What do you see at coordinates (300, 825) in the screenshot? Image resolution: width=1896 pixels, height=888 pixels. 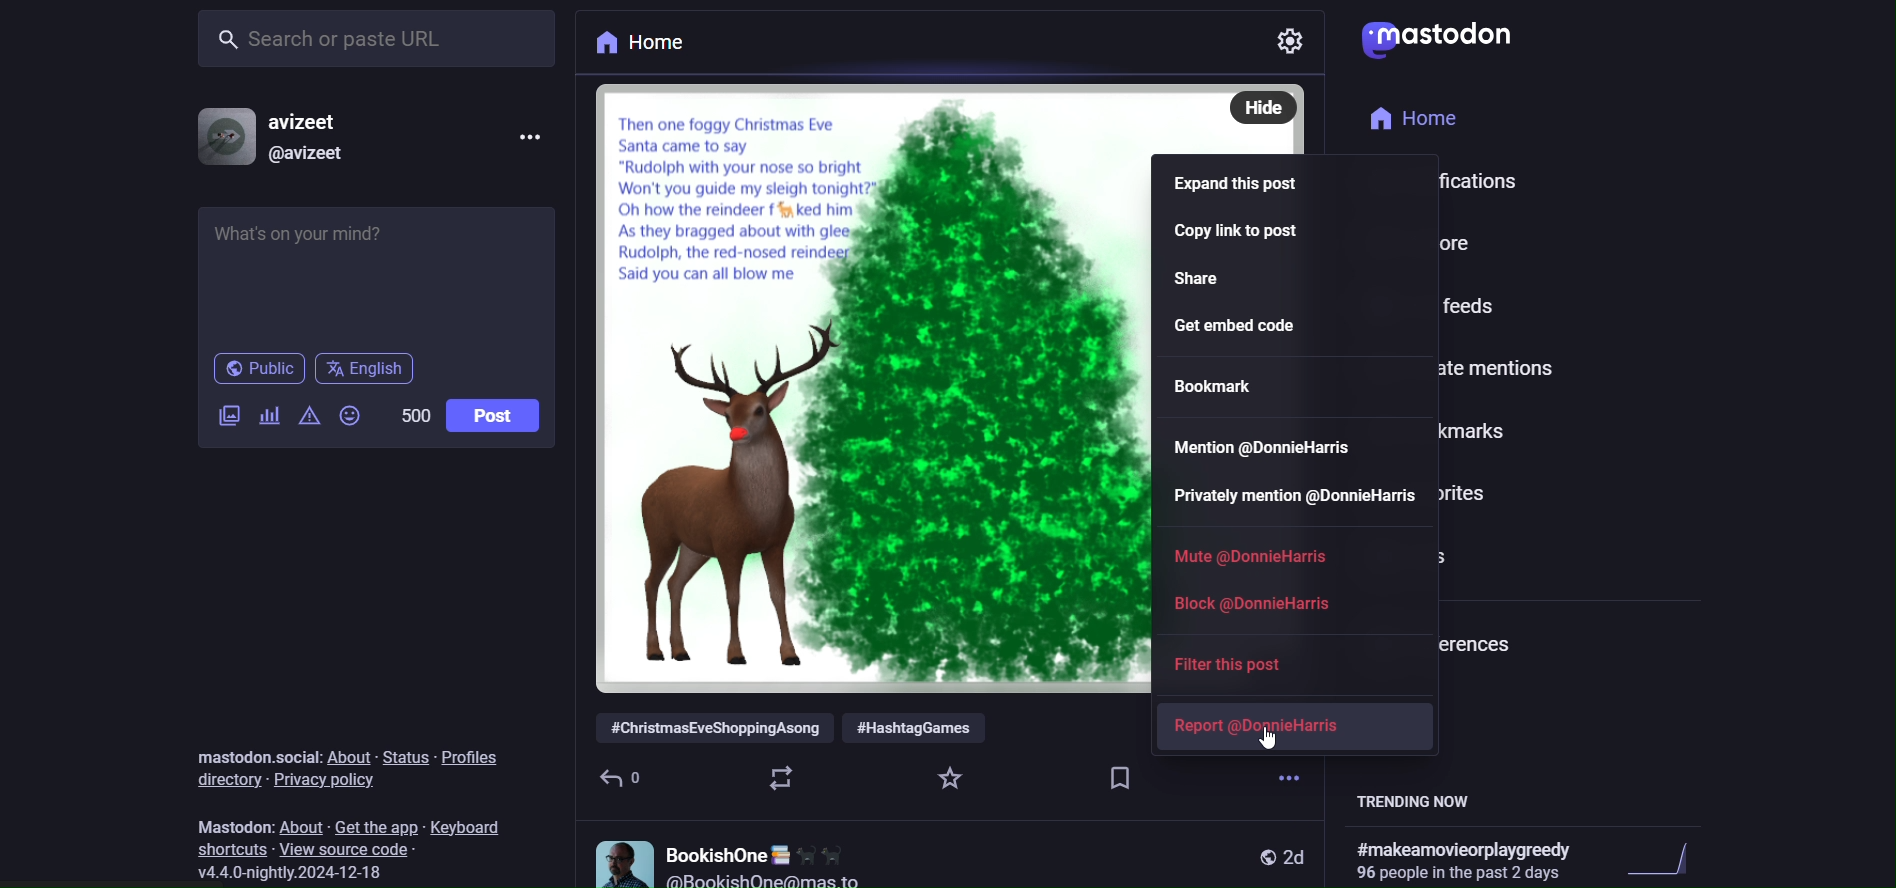 I see `about` at bounding box center [300, 825].